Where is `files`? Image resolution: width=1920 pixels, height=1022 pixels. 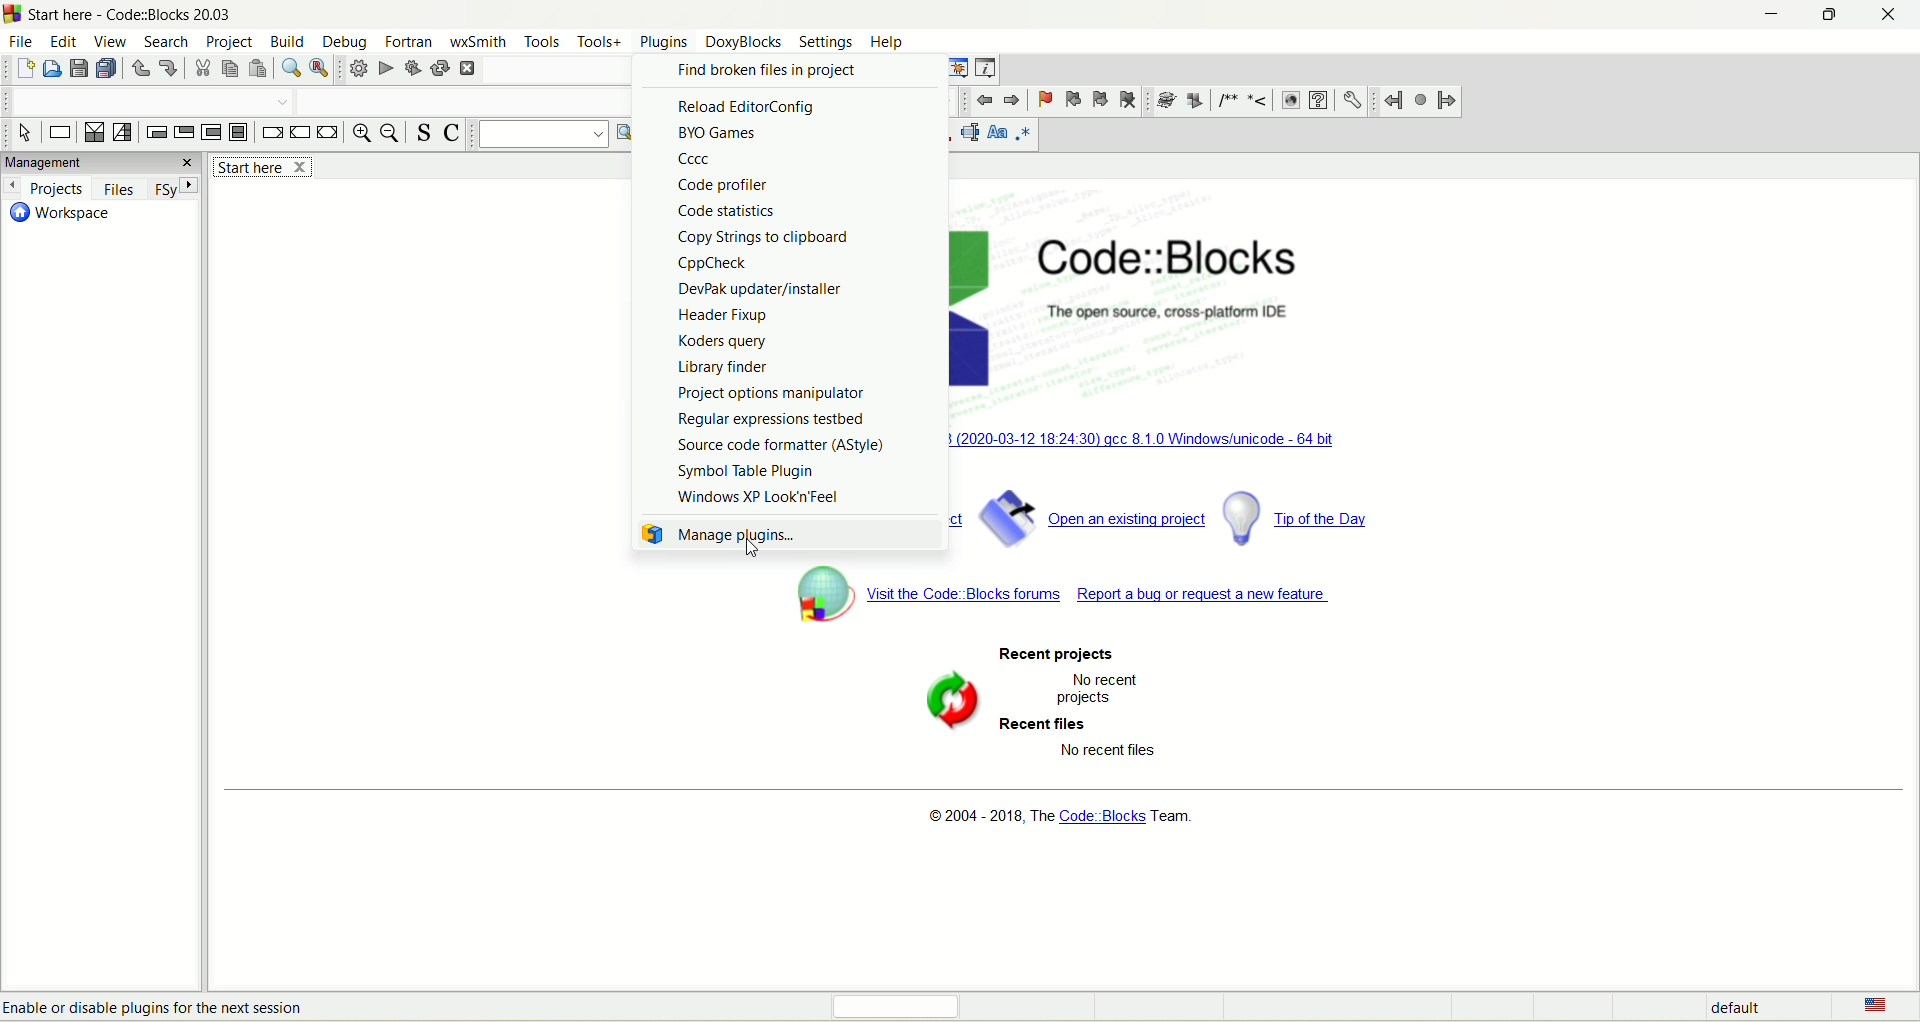
files is located at coordinates (116, 188).